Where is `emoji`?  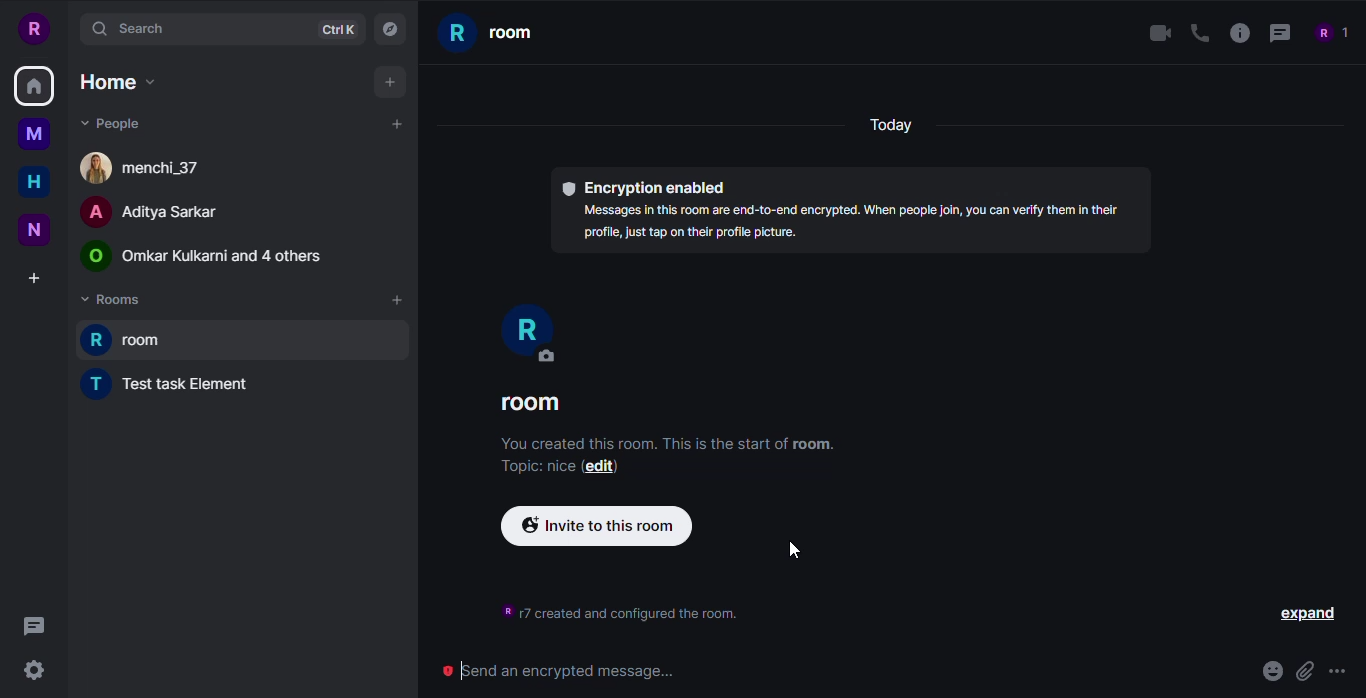
emoji is located at coordinates (1270, 671).